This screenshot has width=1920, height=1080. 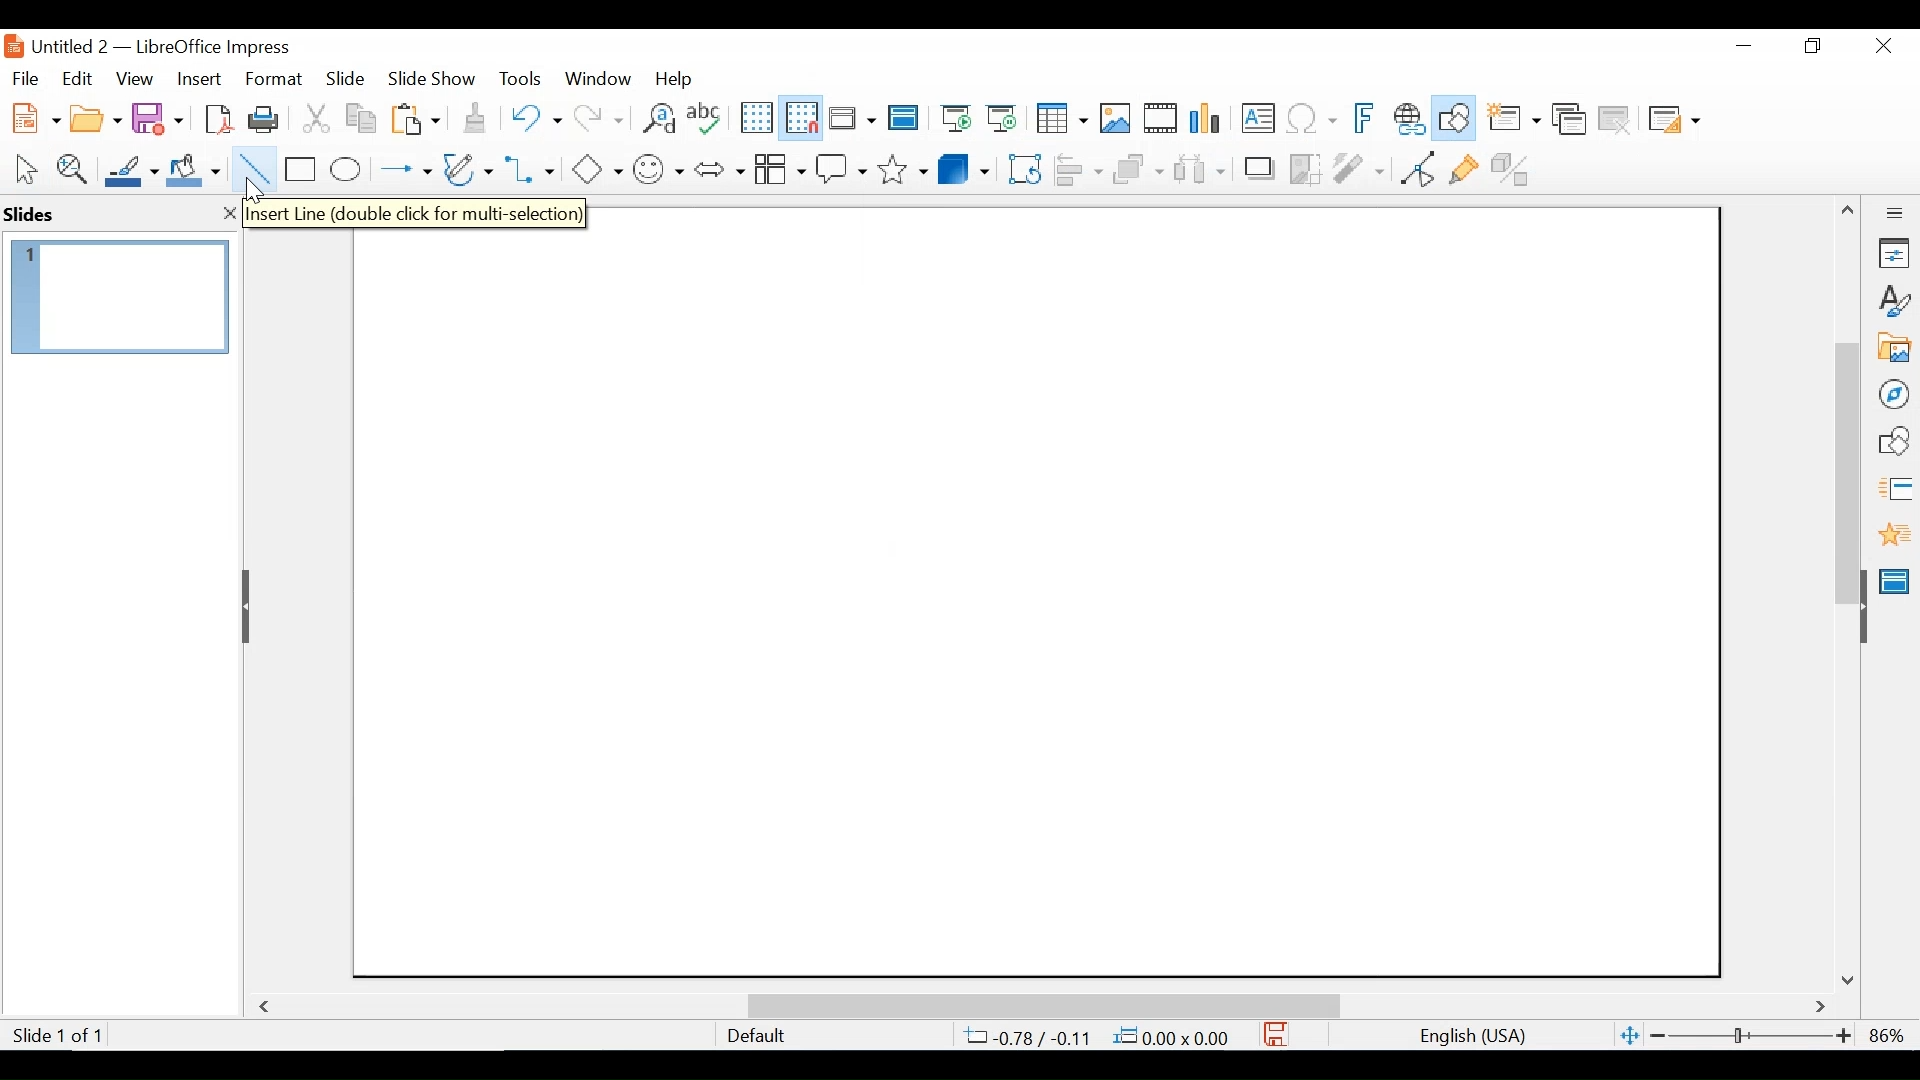 What do you see at coordinates (22, 167) in the screenshot?
I see `Select` at bounding box center [22, 167].